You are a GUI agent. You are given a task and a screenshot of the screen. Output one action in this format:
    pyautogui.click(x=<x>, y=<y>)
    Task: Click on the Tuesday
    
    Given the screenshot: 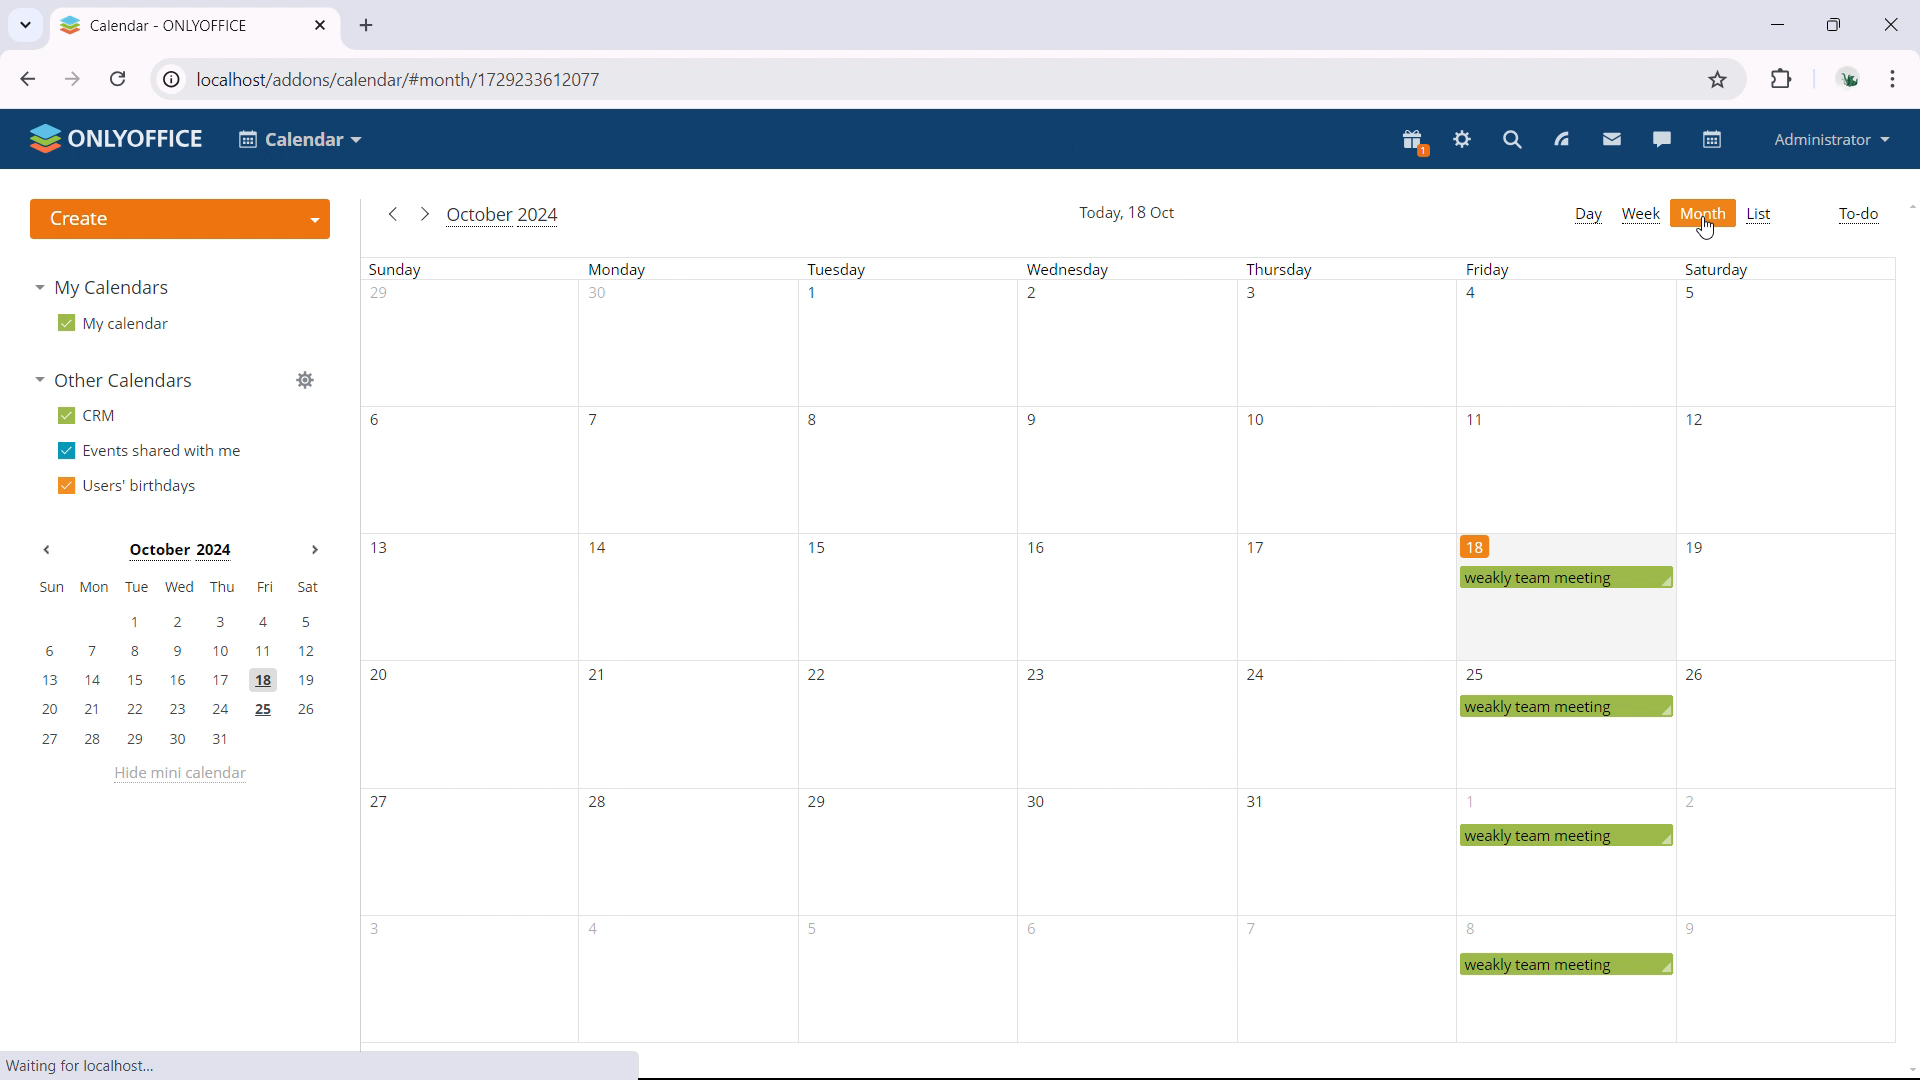 What is the action you would take?
    pyautogui.click(x=898, y=650)
    